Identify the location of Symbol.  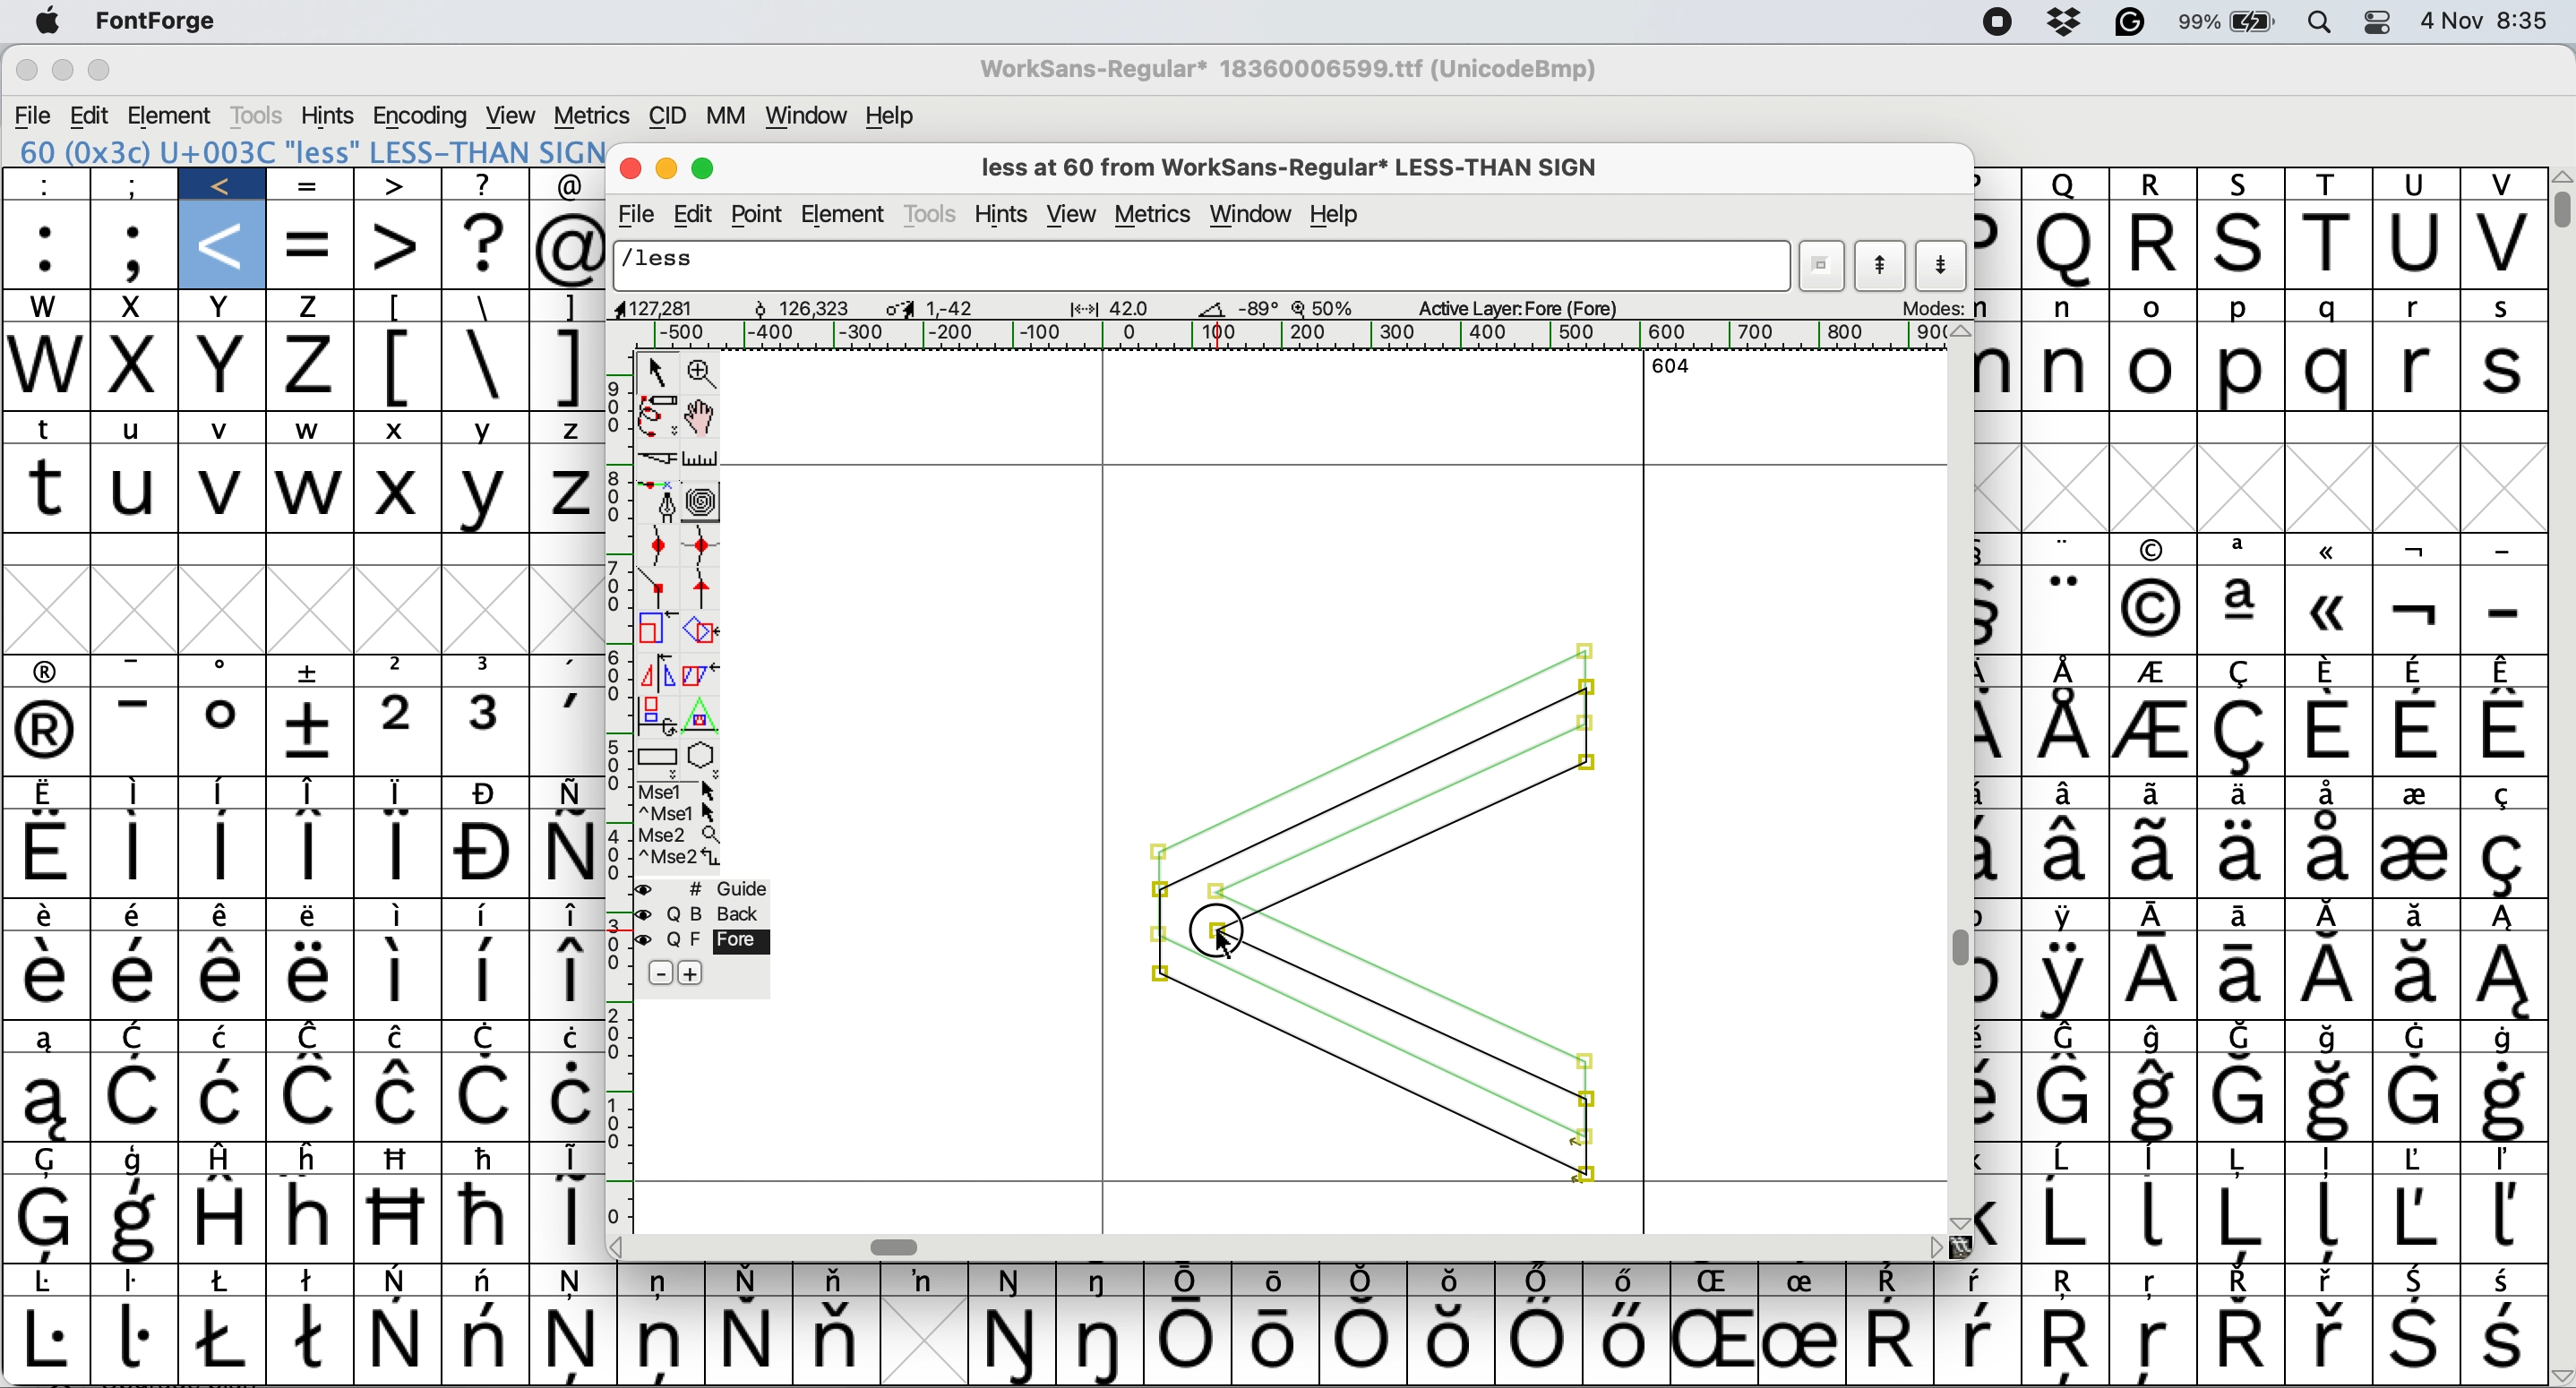
(403, 1156).